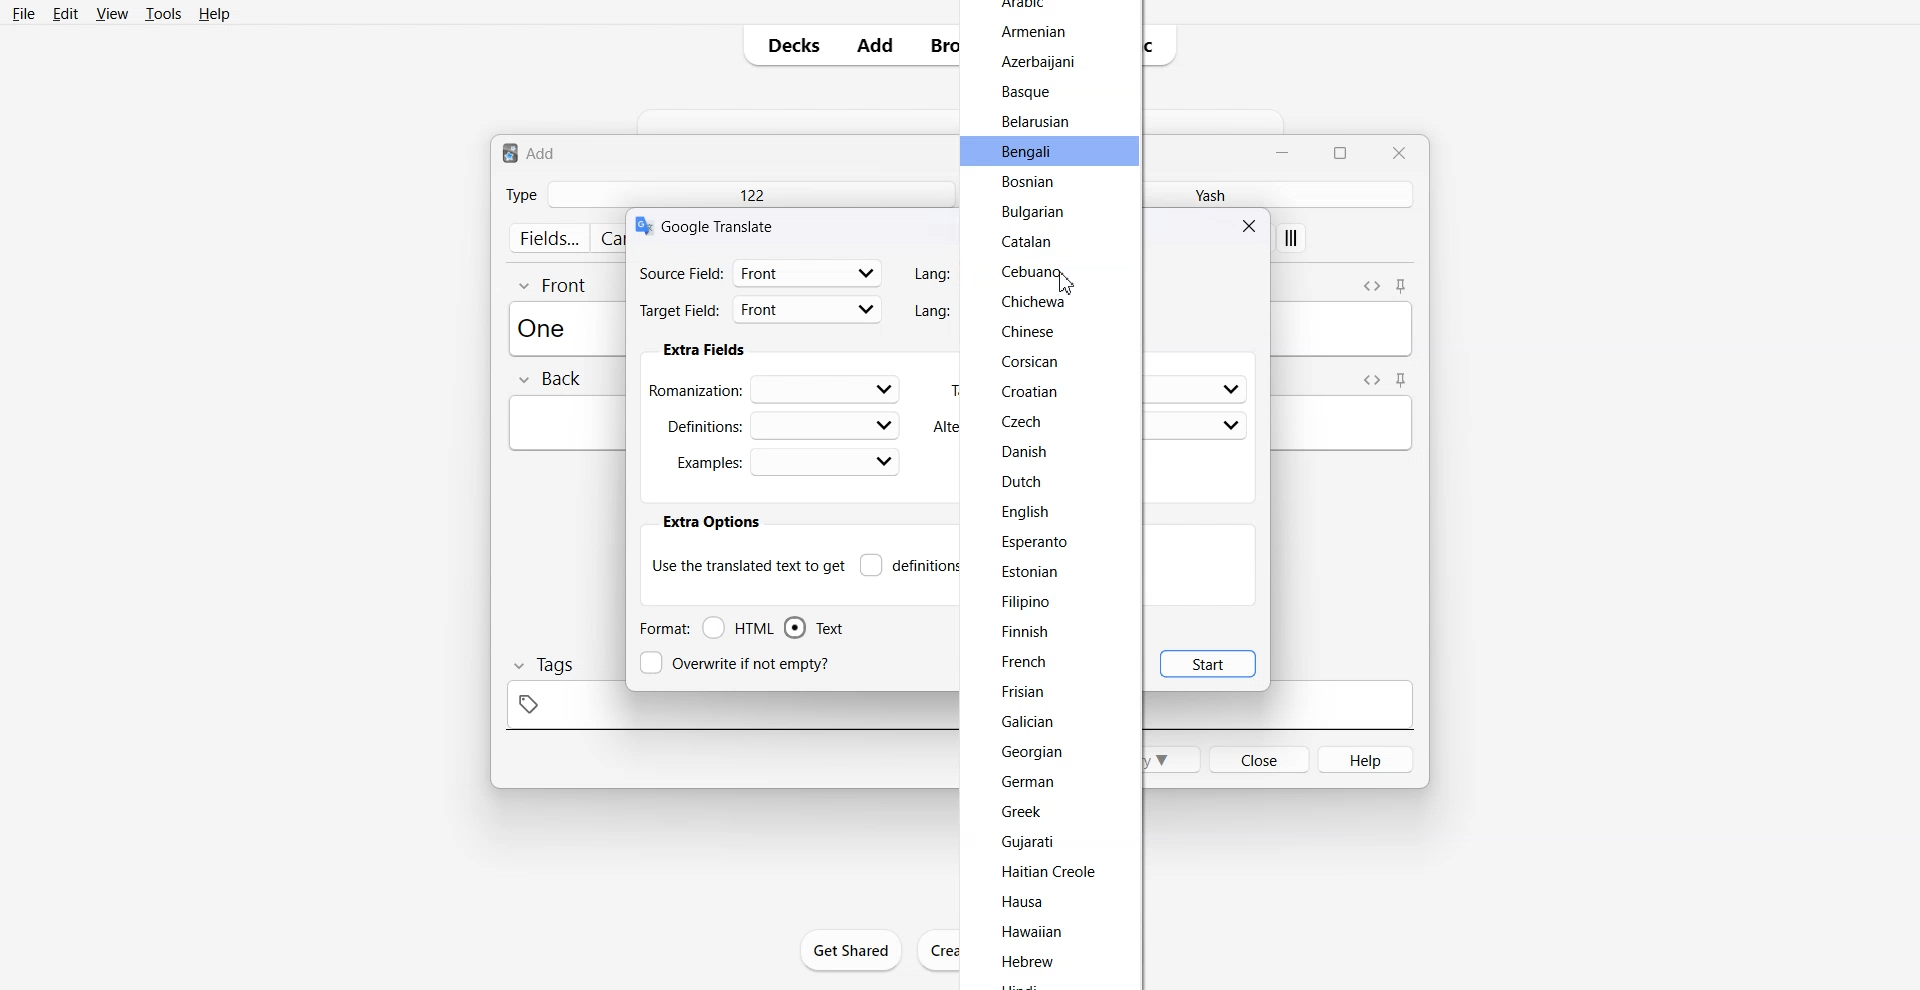 The width and height of the screenshot is (1920, 990). What do you see at coordinates (1031, 241) in the screenshot?
I see `Catalan` at bounding box center [1031, 241].